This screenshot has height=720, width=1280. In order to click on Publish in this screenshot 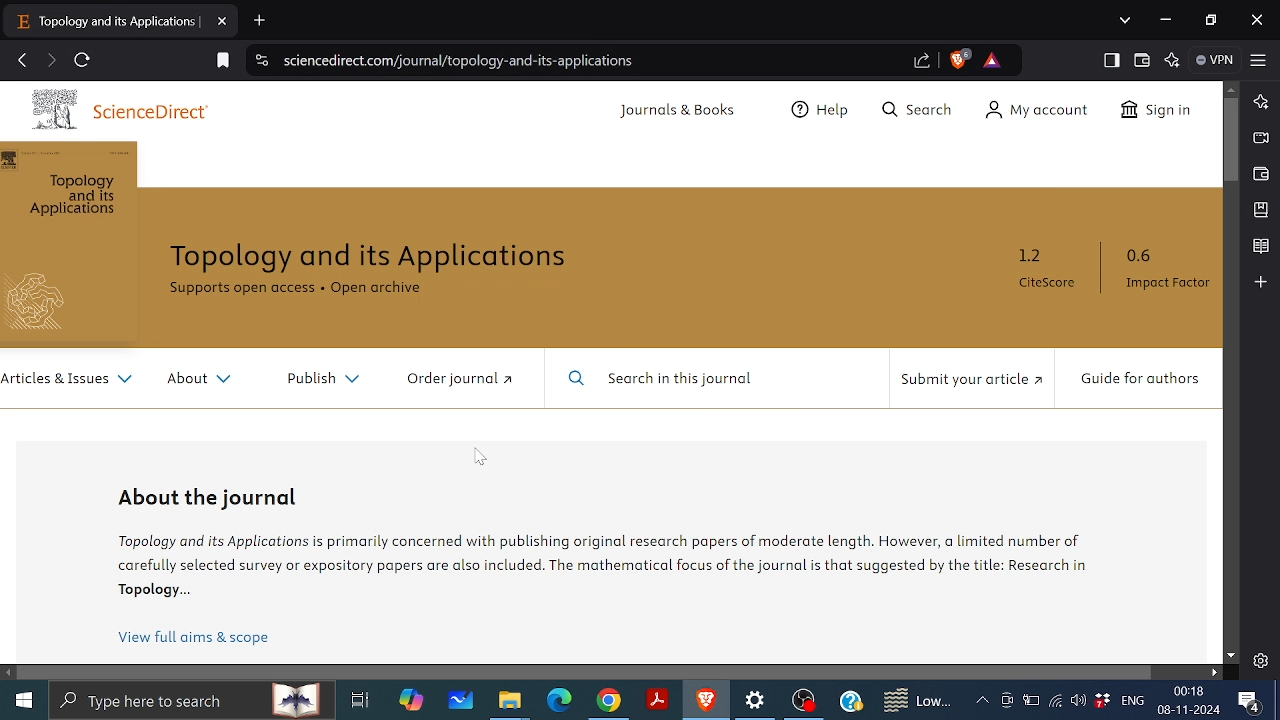, I will do `click(322, 382)`.